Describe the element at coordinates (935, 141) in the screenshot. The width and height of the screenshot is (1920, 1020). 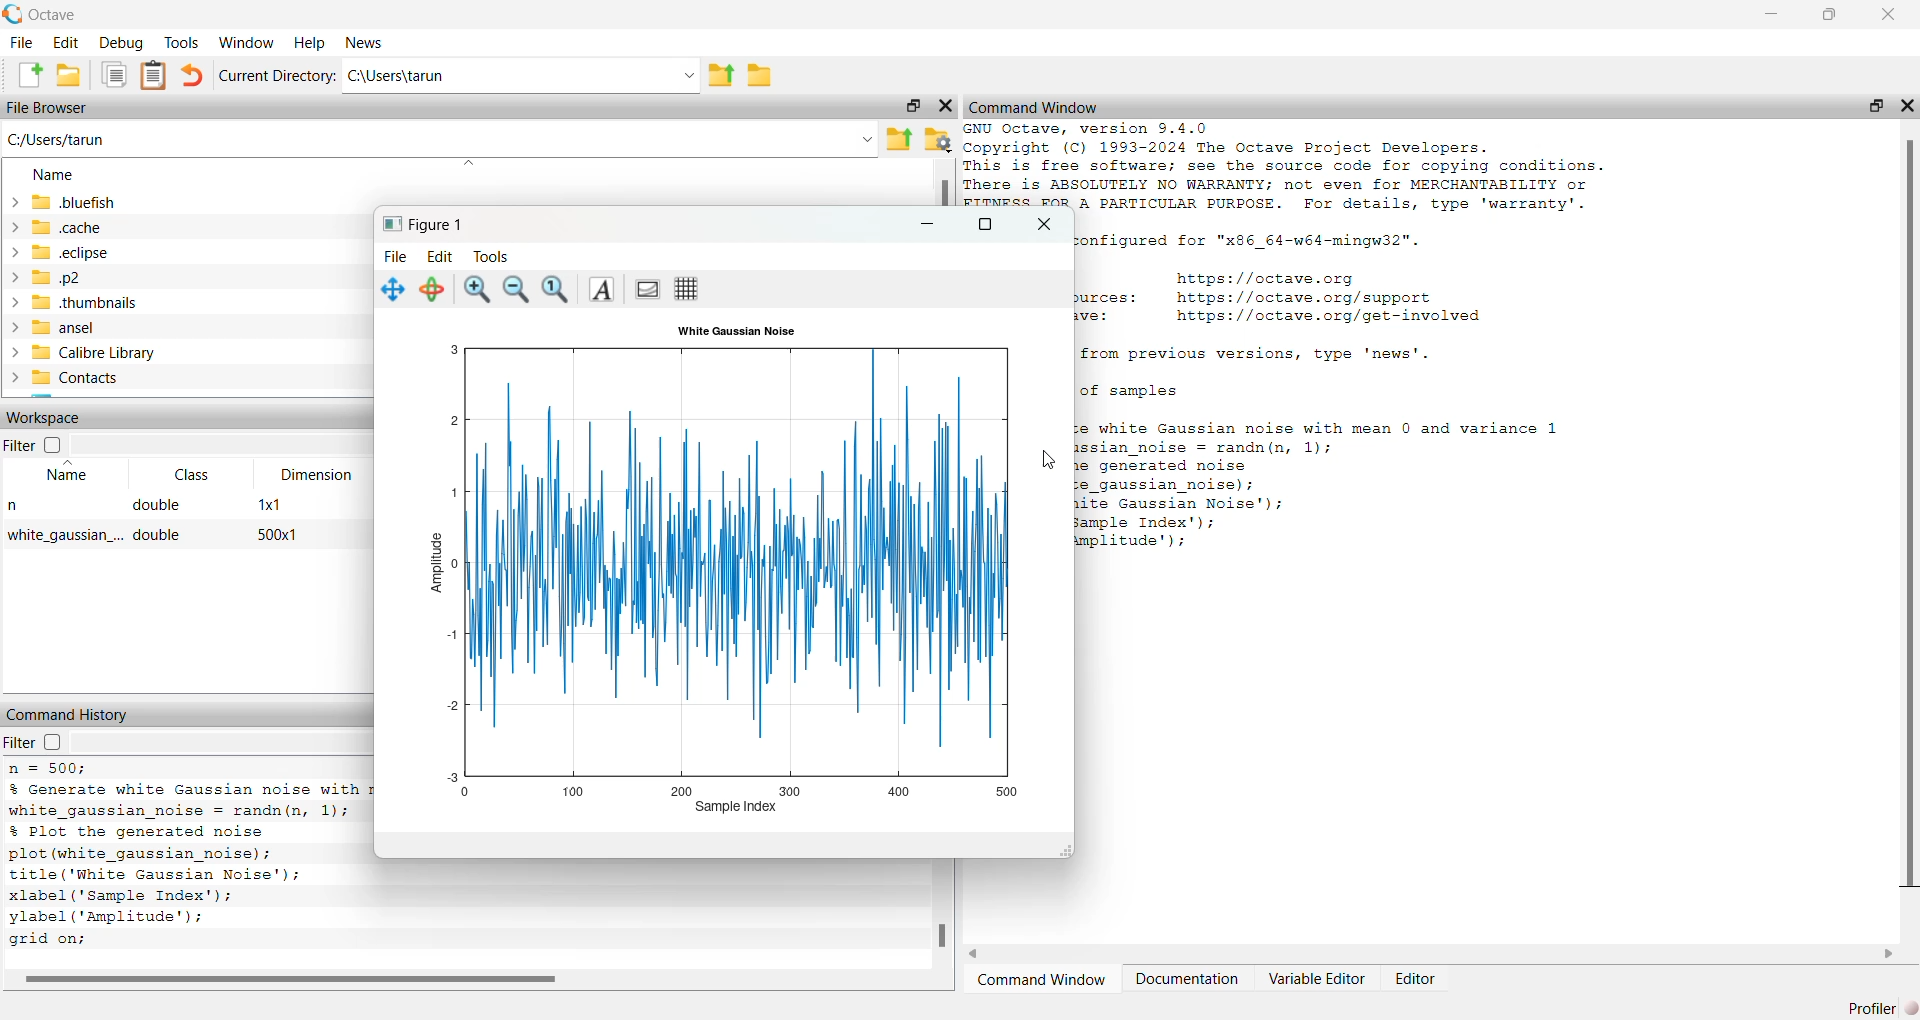
I see `folder settings` at that location.